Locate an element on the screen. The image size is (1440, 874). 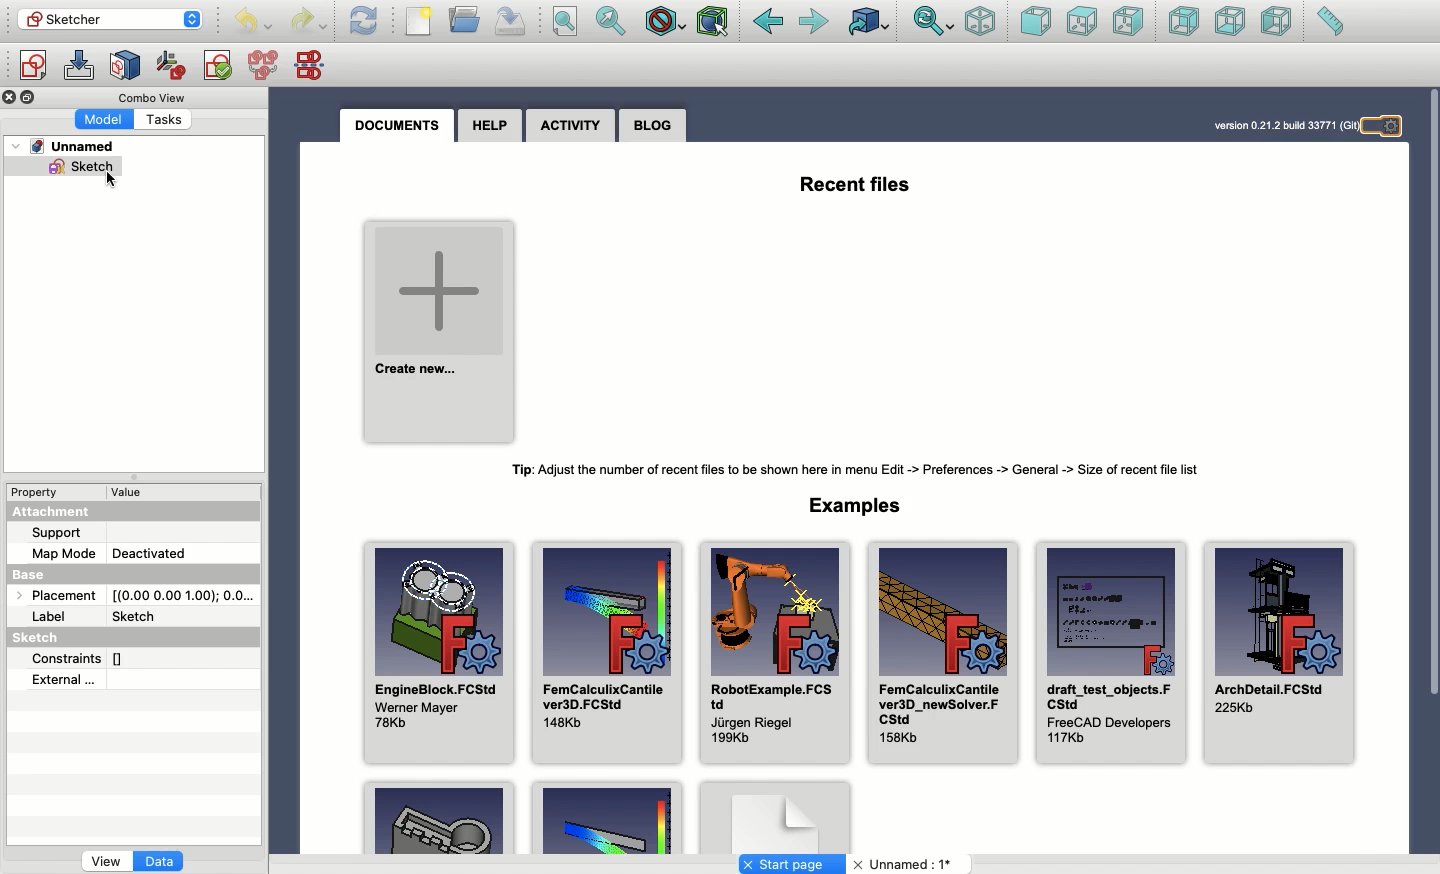
EngineBlock is located at coordinates (437, 645).